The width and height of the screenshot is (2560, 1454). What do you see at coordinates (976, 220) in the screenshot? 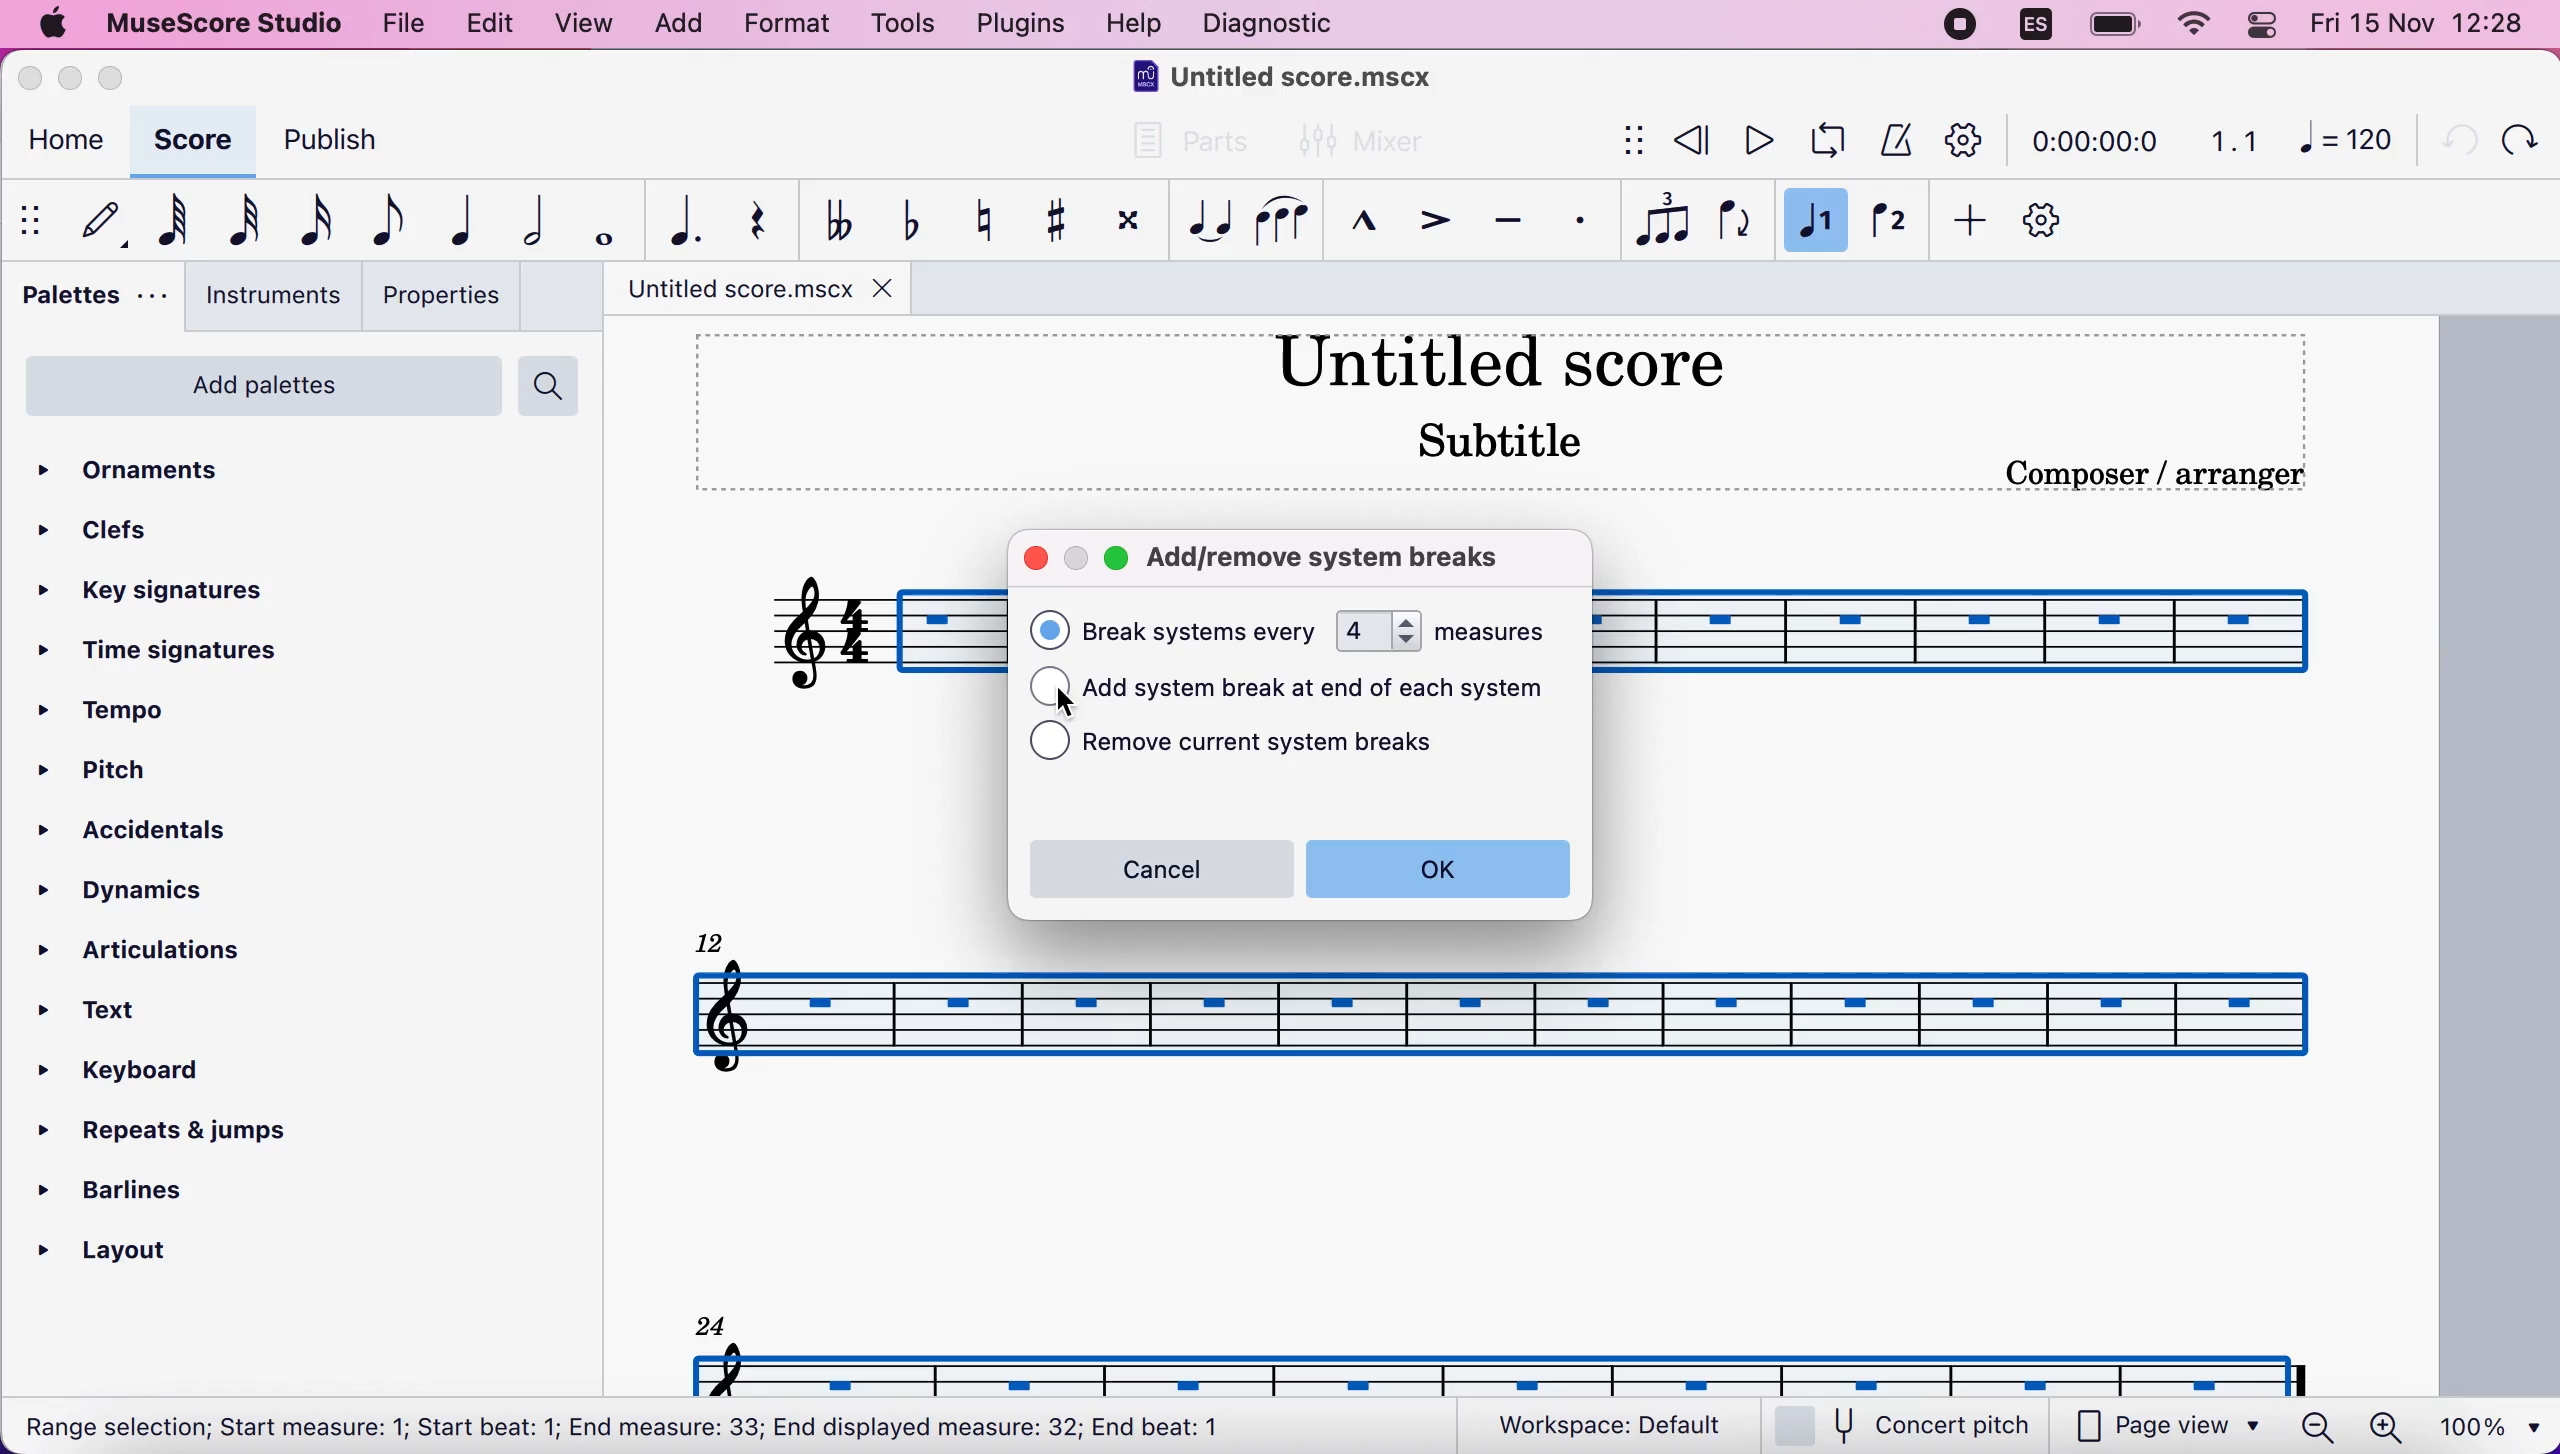
I see `toggle natural` at bounding box center [976, 220].